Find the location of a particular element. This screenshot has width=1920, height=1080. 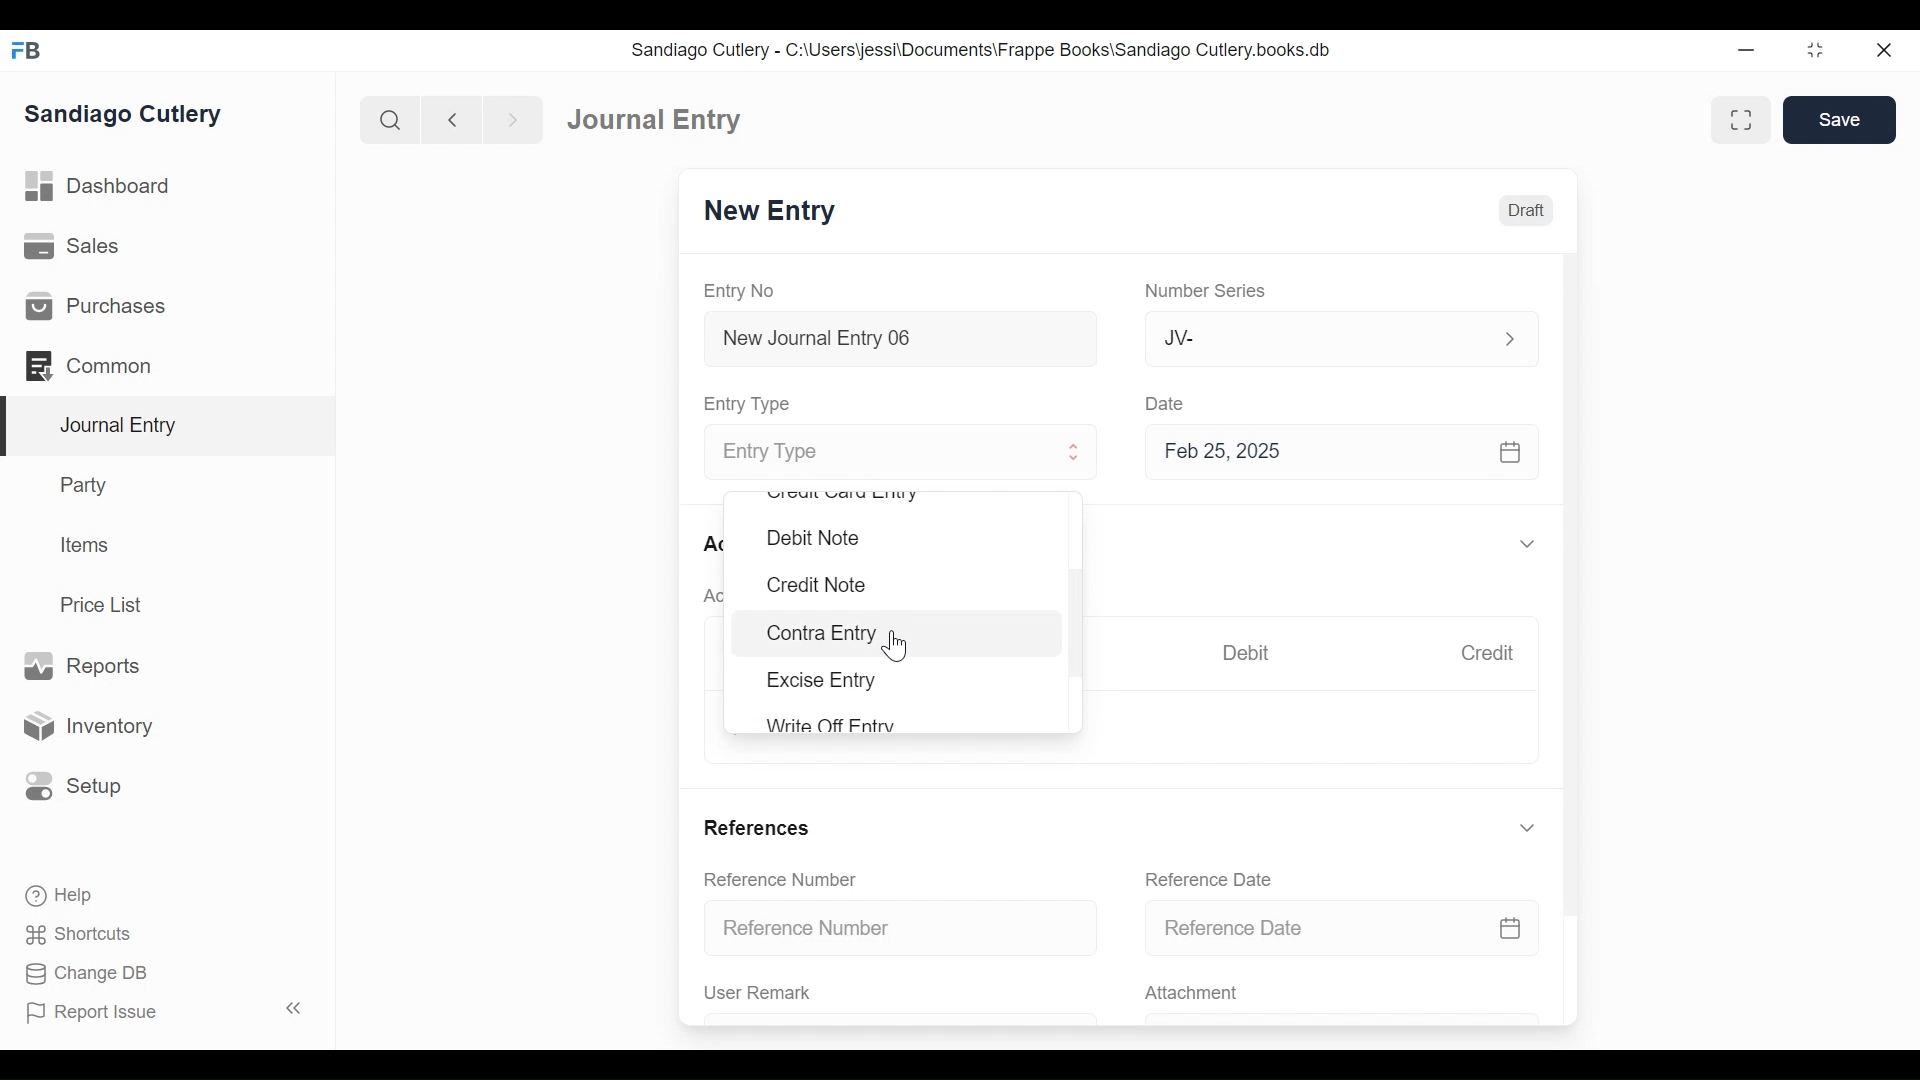

Contra Entry is located at coordinates (901, 633).